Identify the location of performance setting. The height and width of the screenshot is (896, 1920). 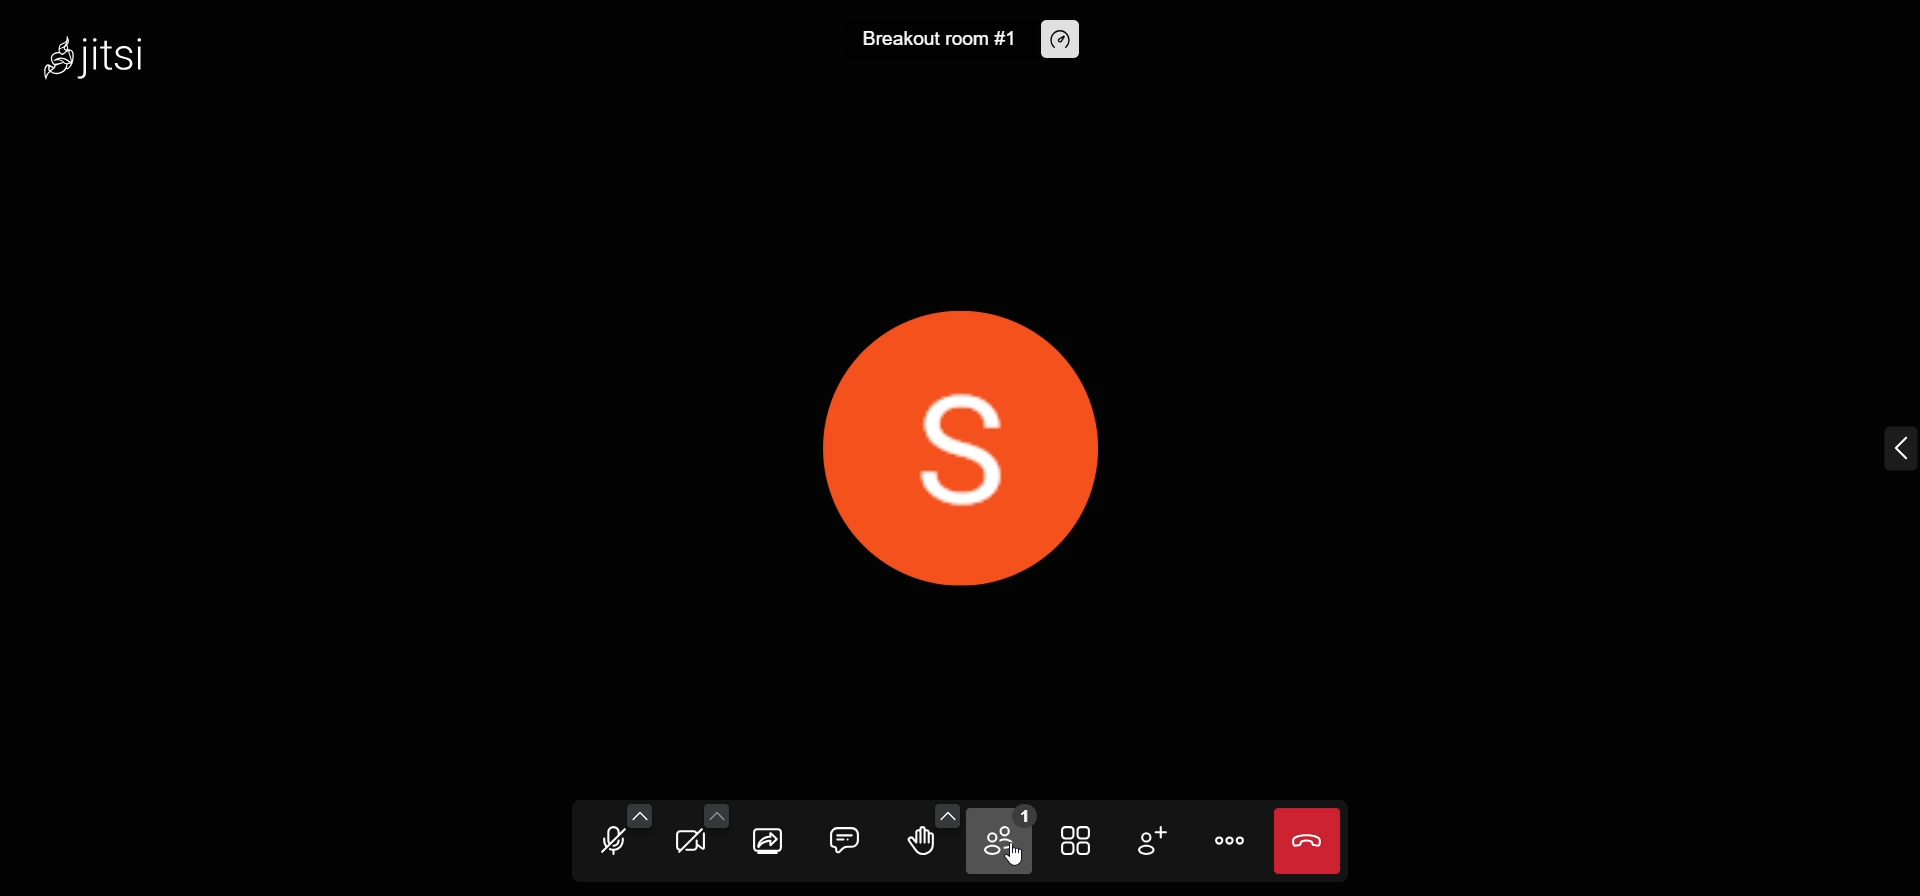
(1064, 40).